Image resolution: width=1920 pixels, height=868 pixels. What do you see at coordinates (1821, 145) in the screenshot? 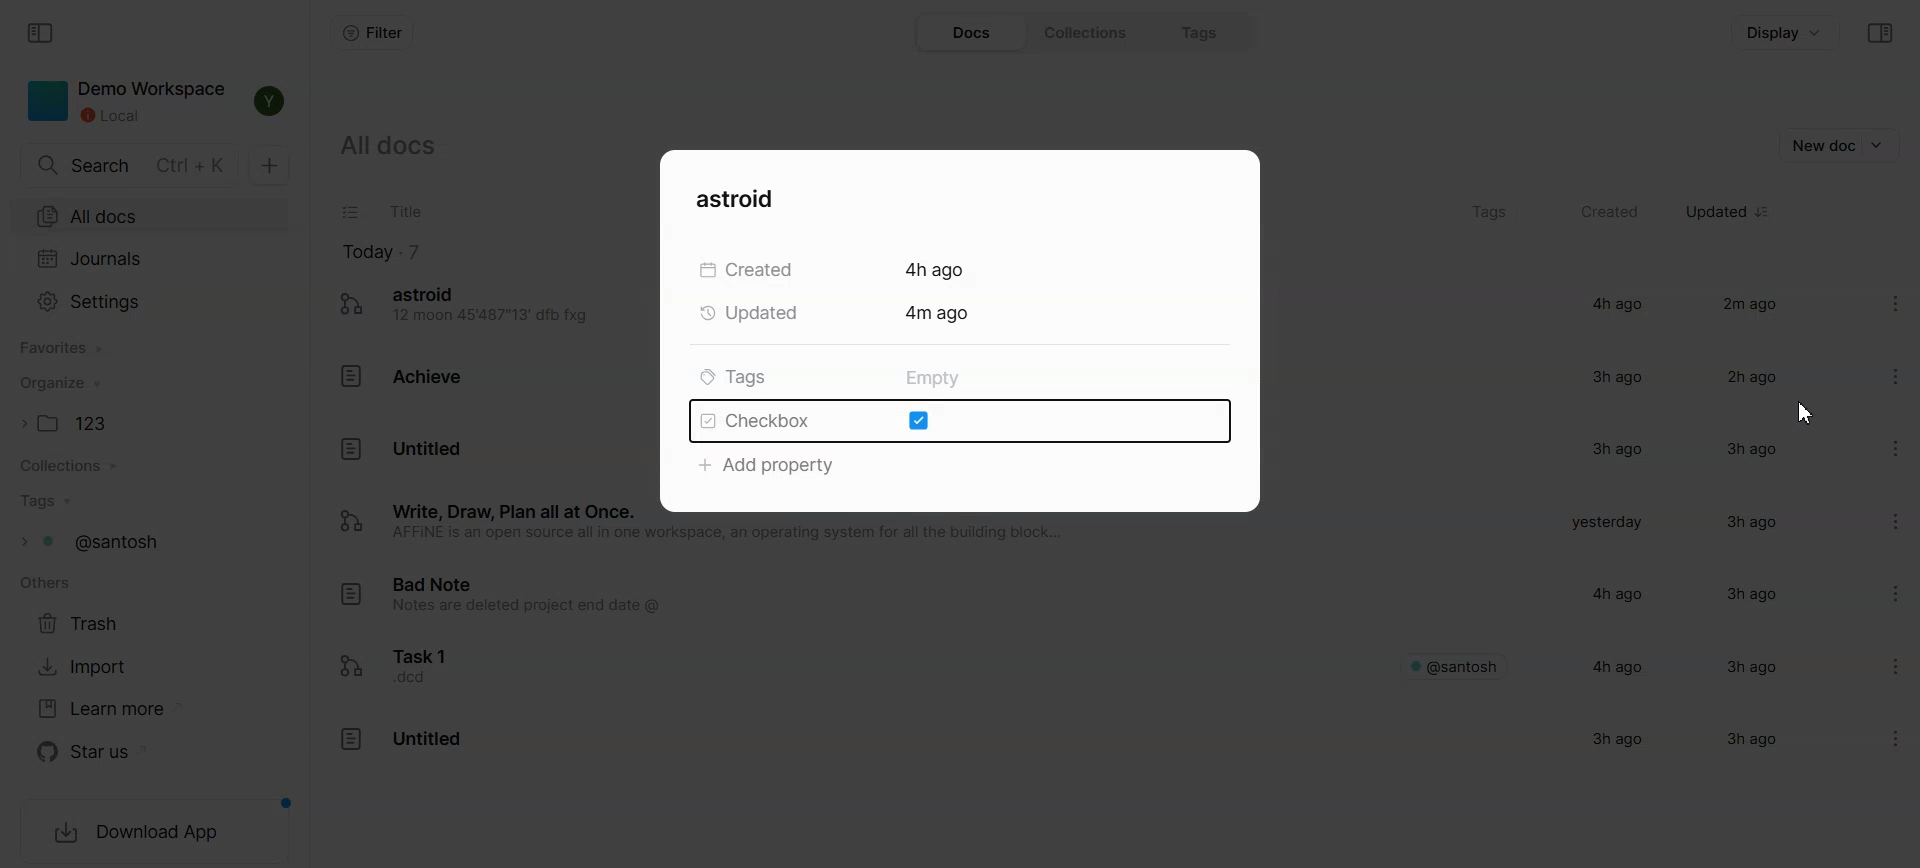
I see `New doc` at bounding box center [1821, 145].